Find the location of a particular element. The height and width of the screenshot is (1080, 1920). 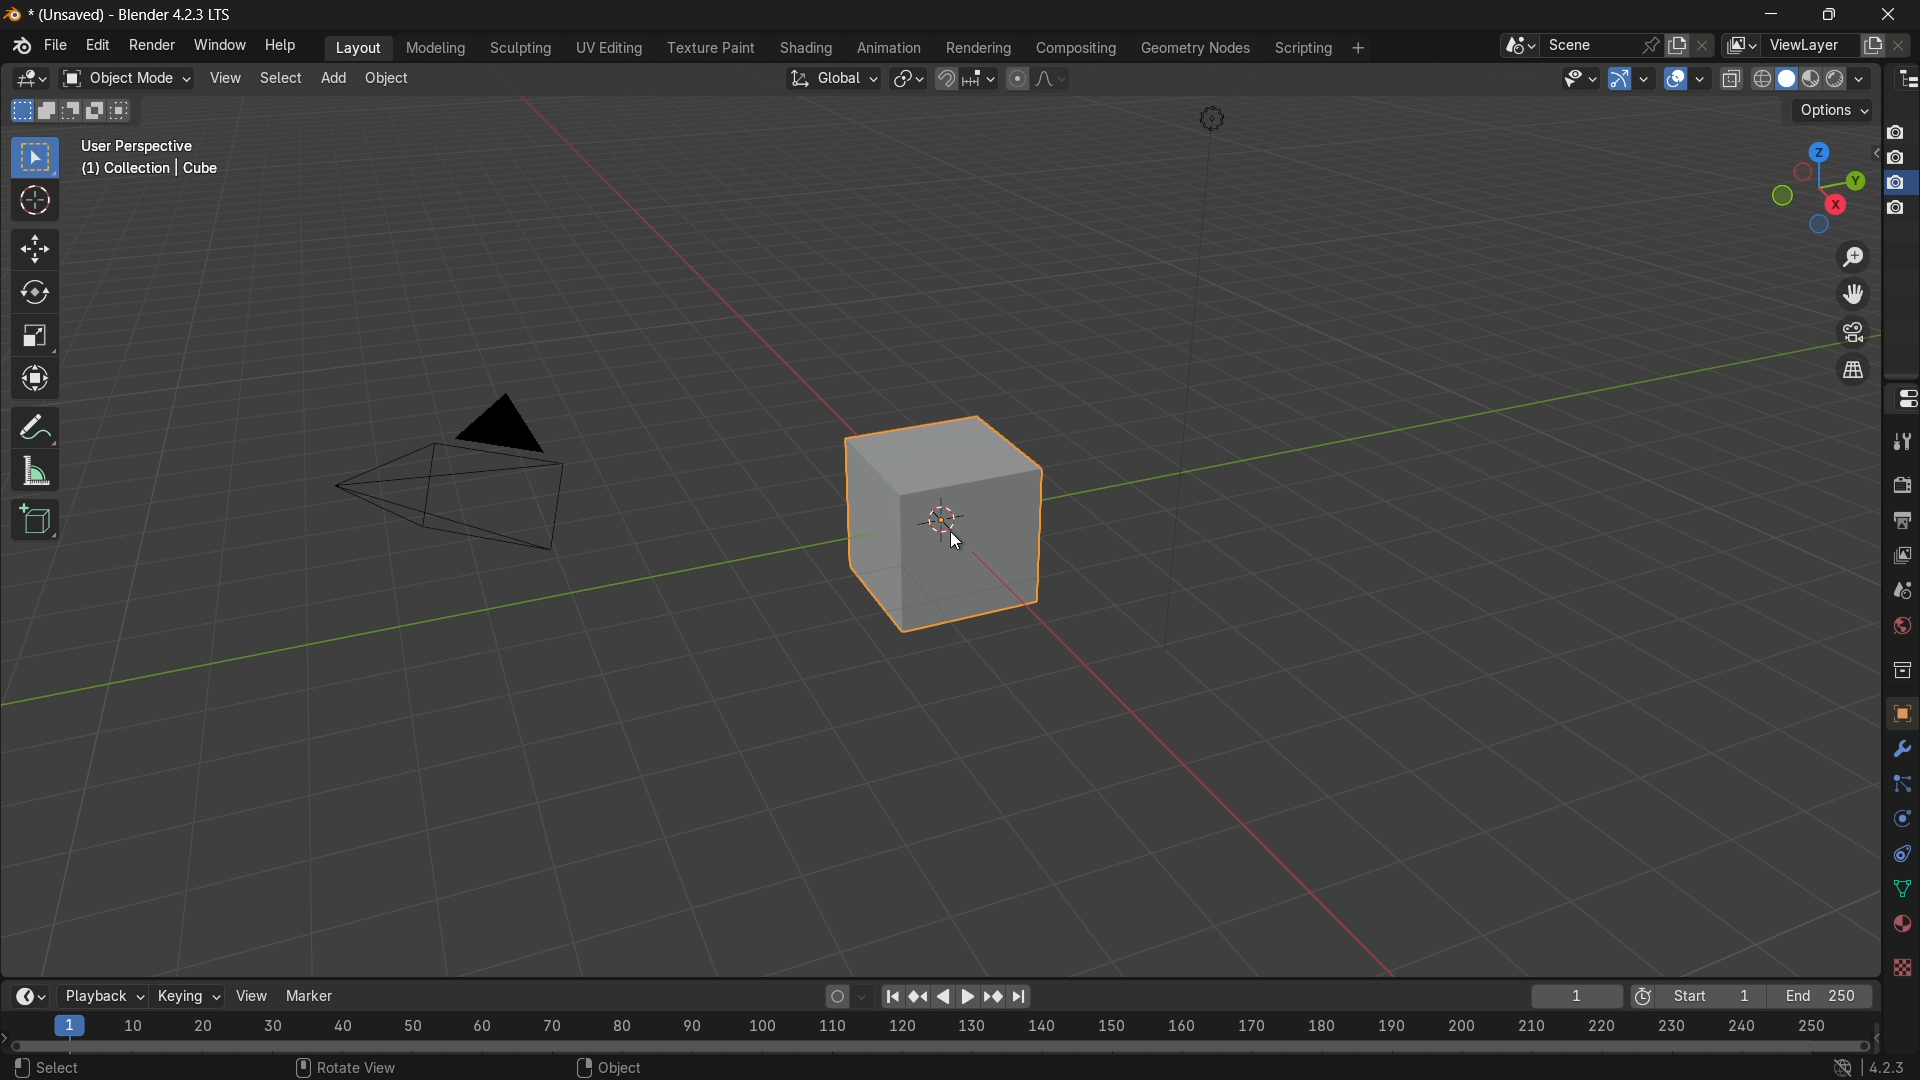

cursor is located at coordinates (36, 203).